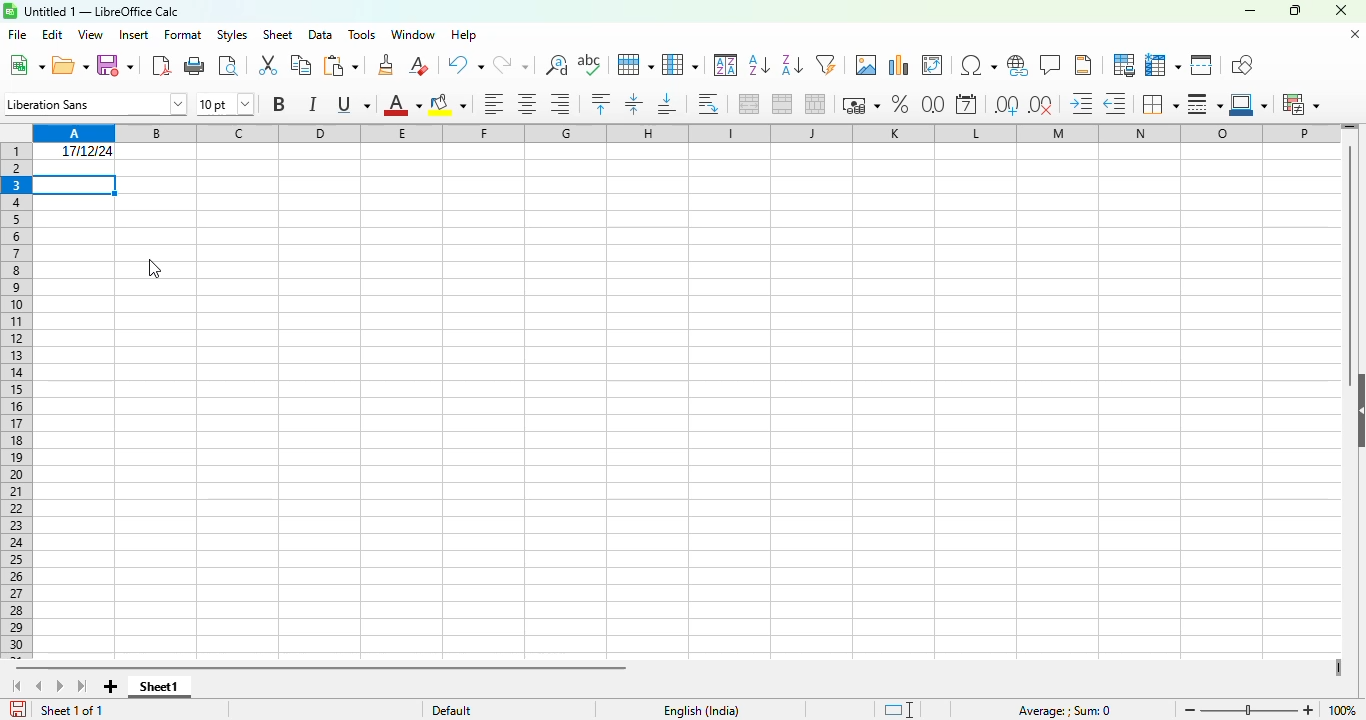  Describe the element at coordinates (232, 34) in the screenshot. I see `styles` at that location.